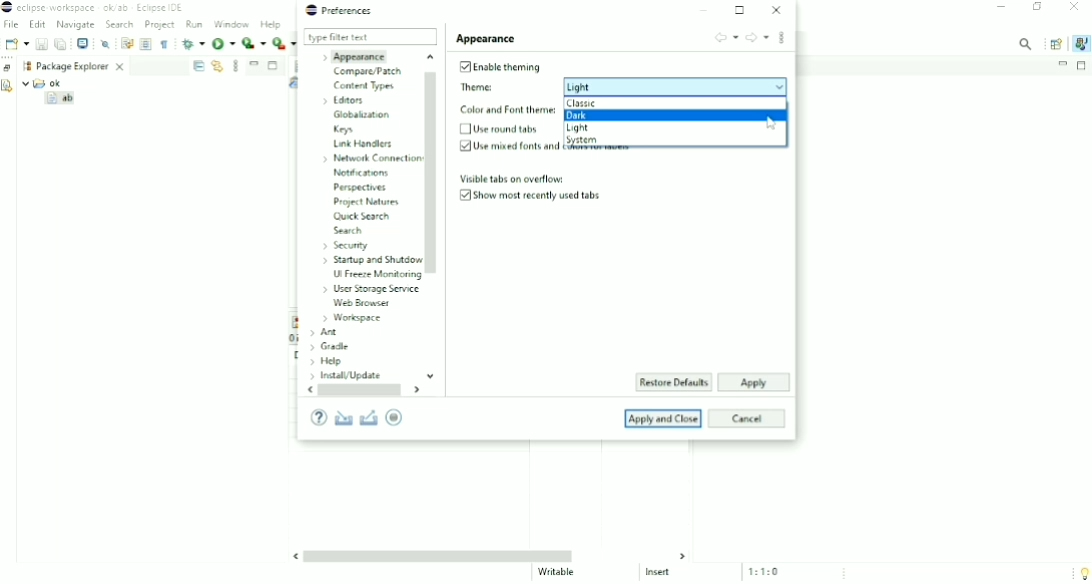  Describe the element at coordinates (47, 83) in the screenshot. I see `ok` at that location.